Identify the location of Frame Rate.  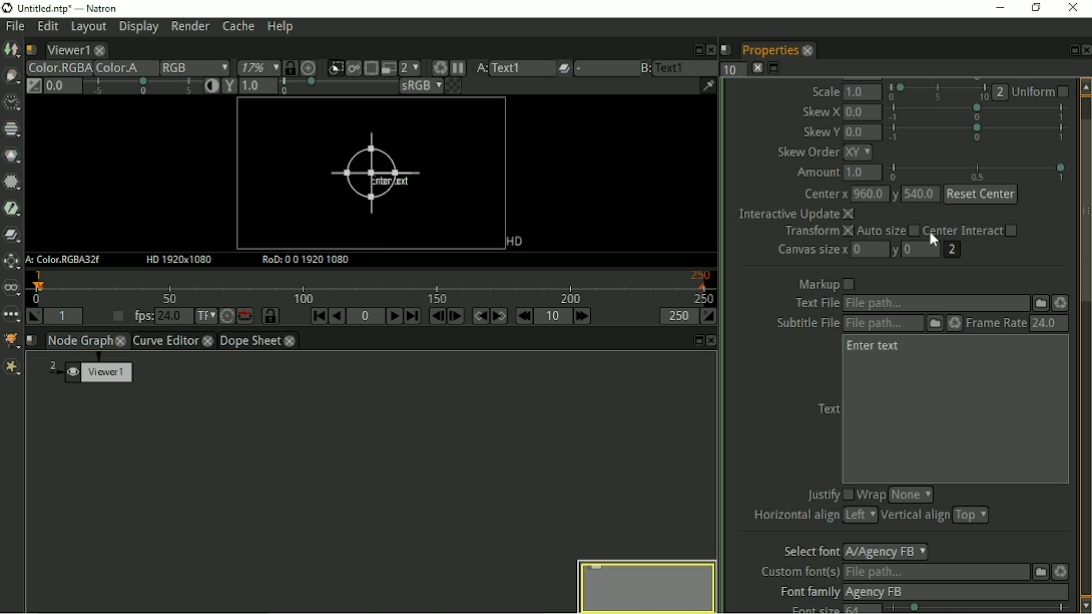
(996, 324).